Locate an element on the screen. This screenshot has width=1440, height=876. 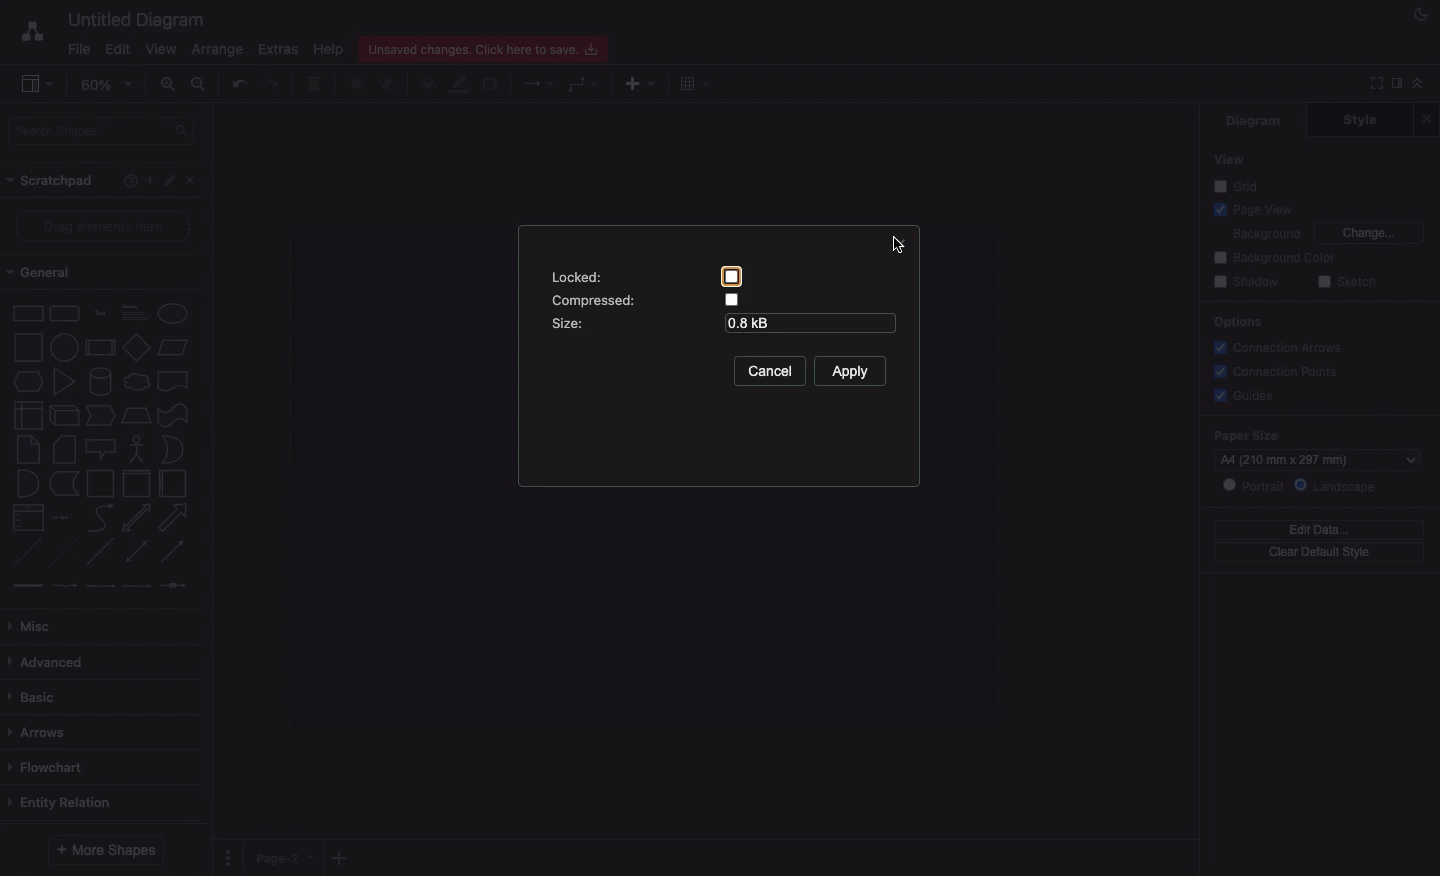
Shadow is located at coordinates (1246, 283).